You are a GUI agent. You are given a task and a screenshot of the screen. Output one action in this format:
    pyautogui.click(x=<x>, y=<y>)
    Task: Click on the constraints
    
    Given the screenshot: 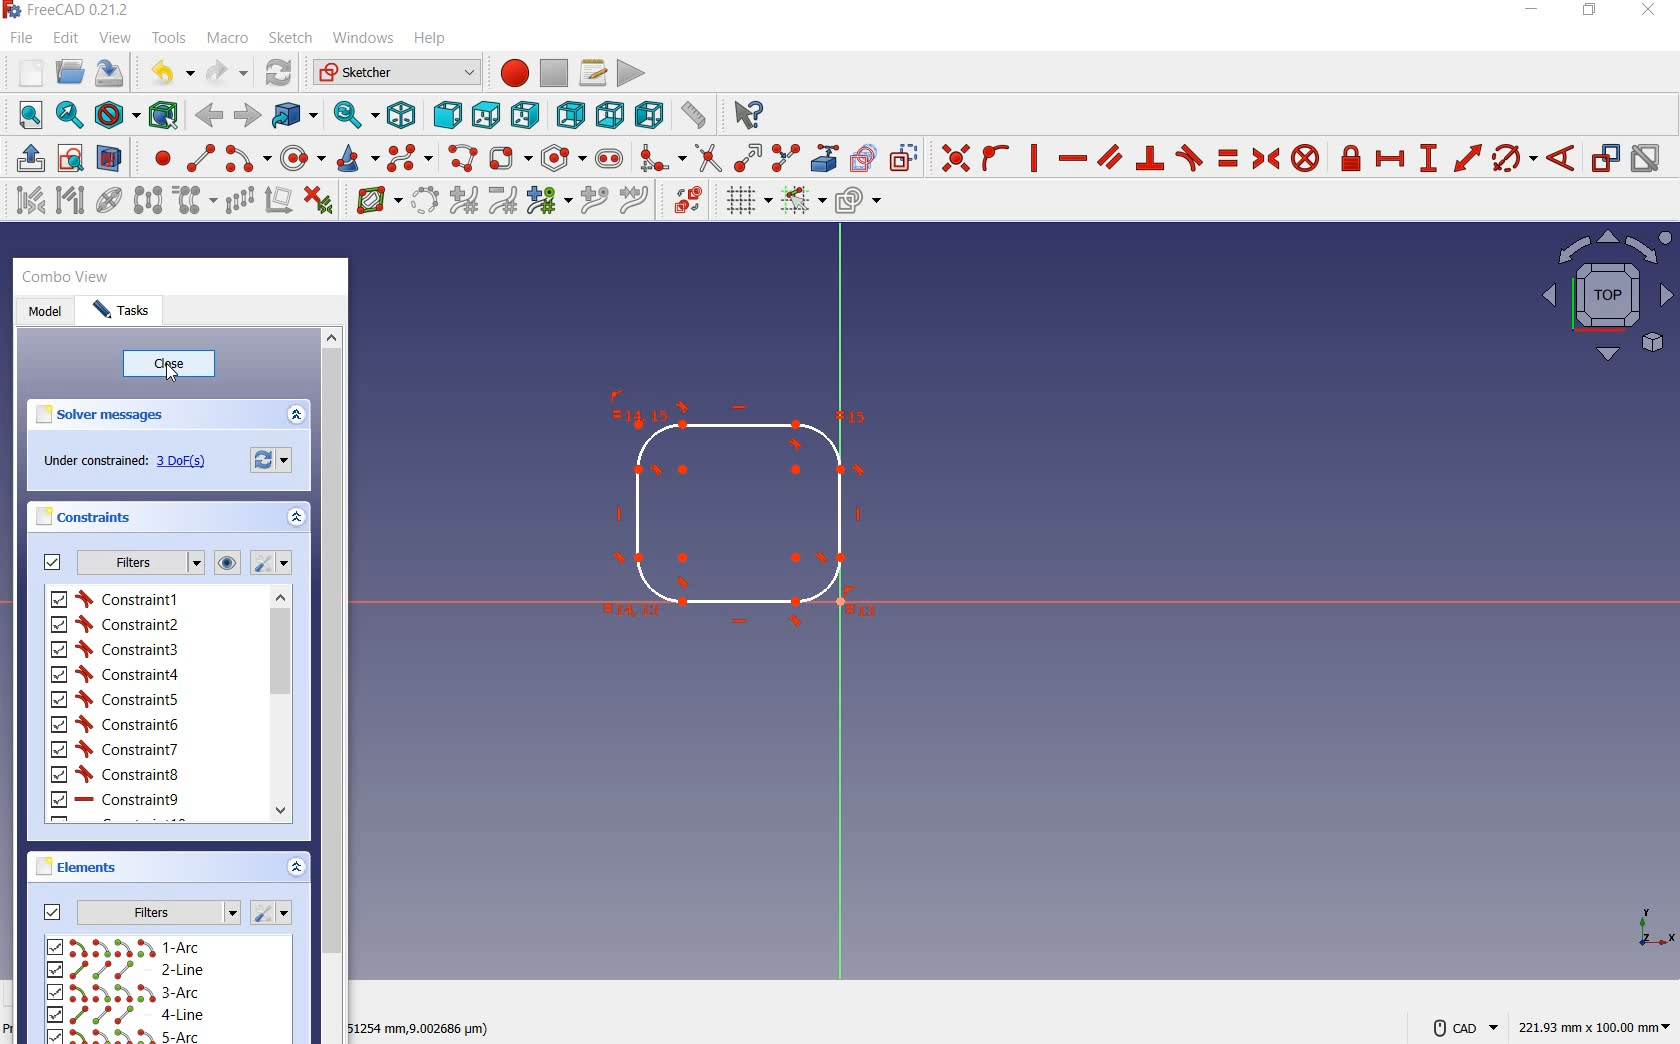 What is the action you would take?
    pyautogui.click(x=82, y=516)
    